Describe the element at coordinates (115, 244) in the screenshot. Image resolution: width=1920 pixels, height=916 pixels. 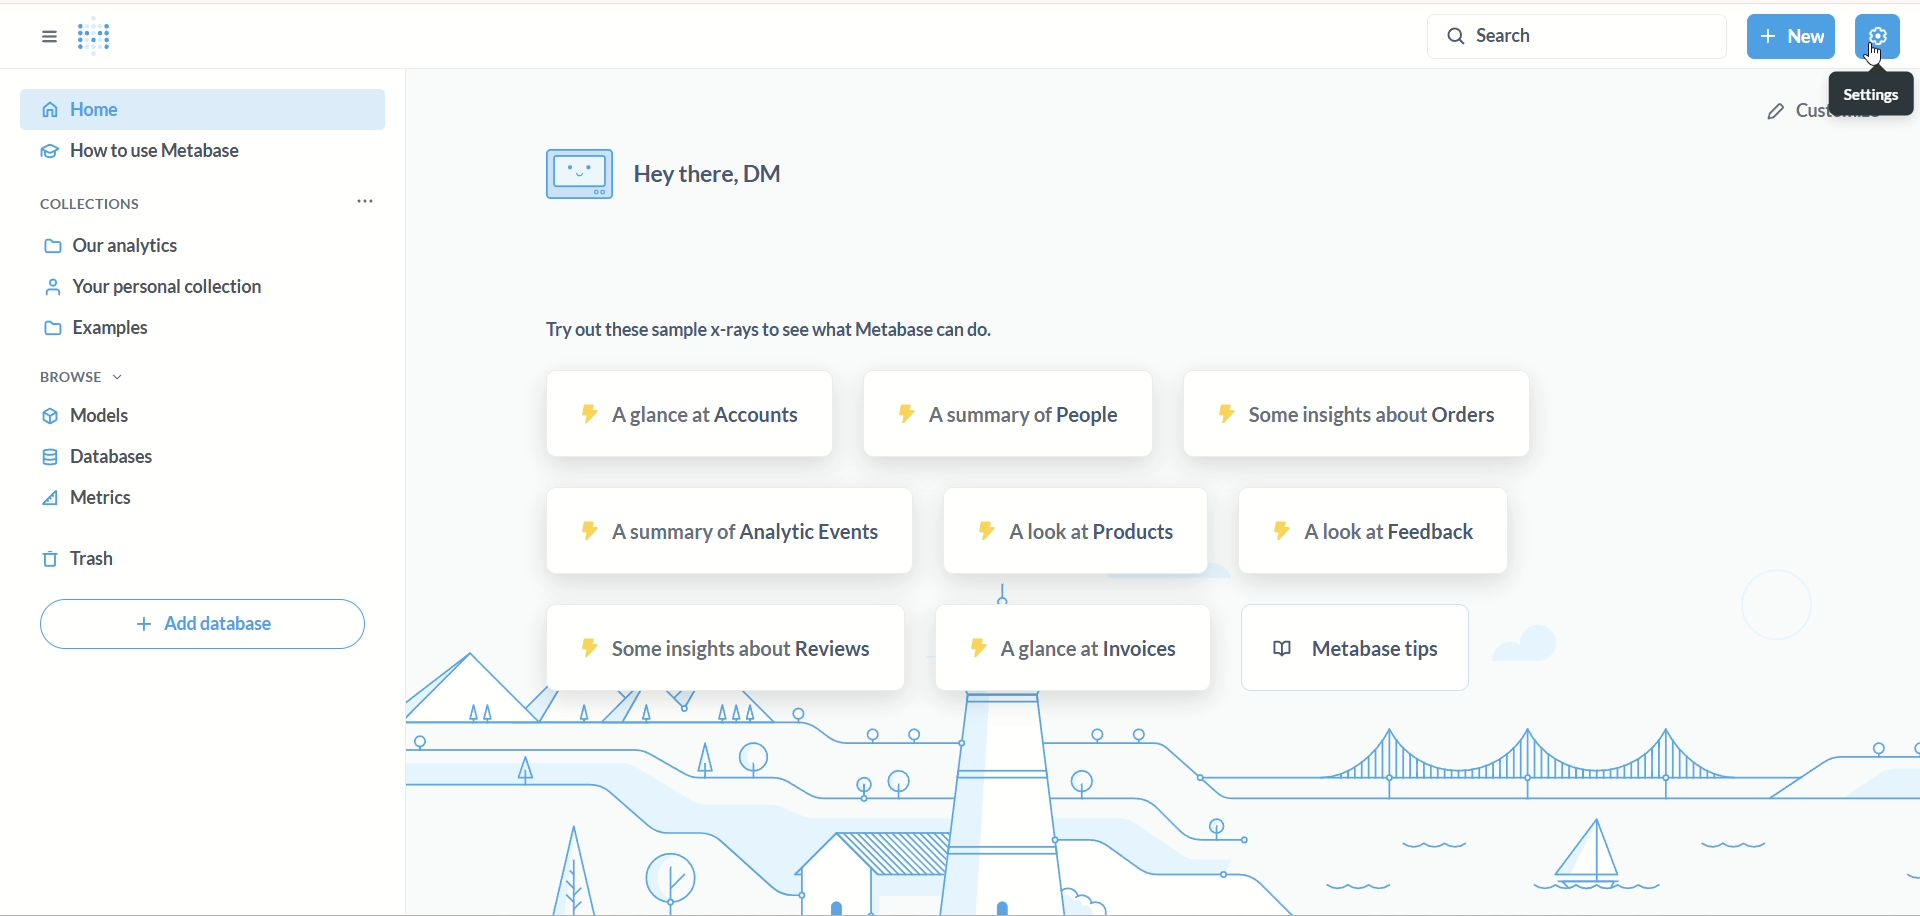
I see `our analytics` at that location.